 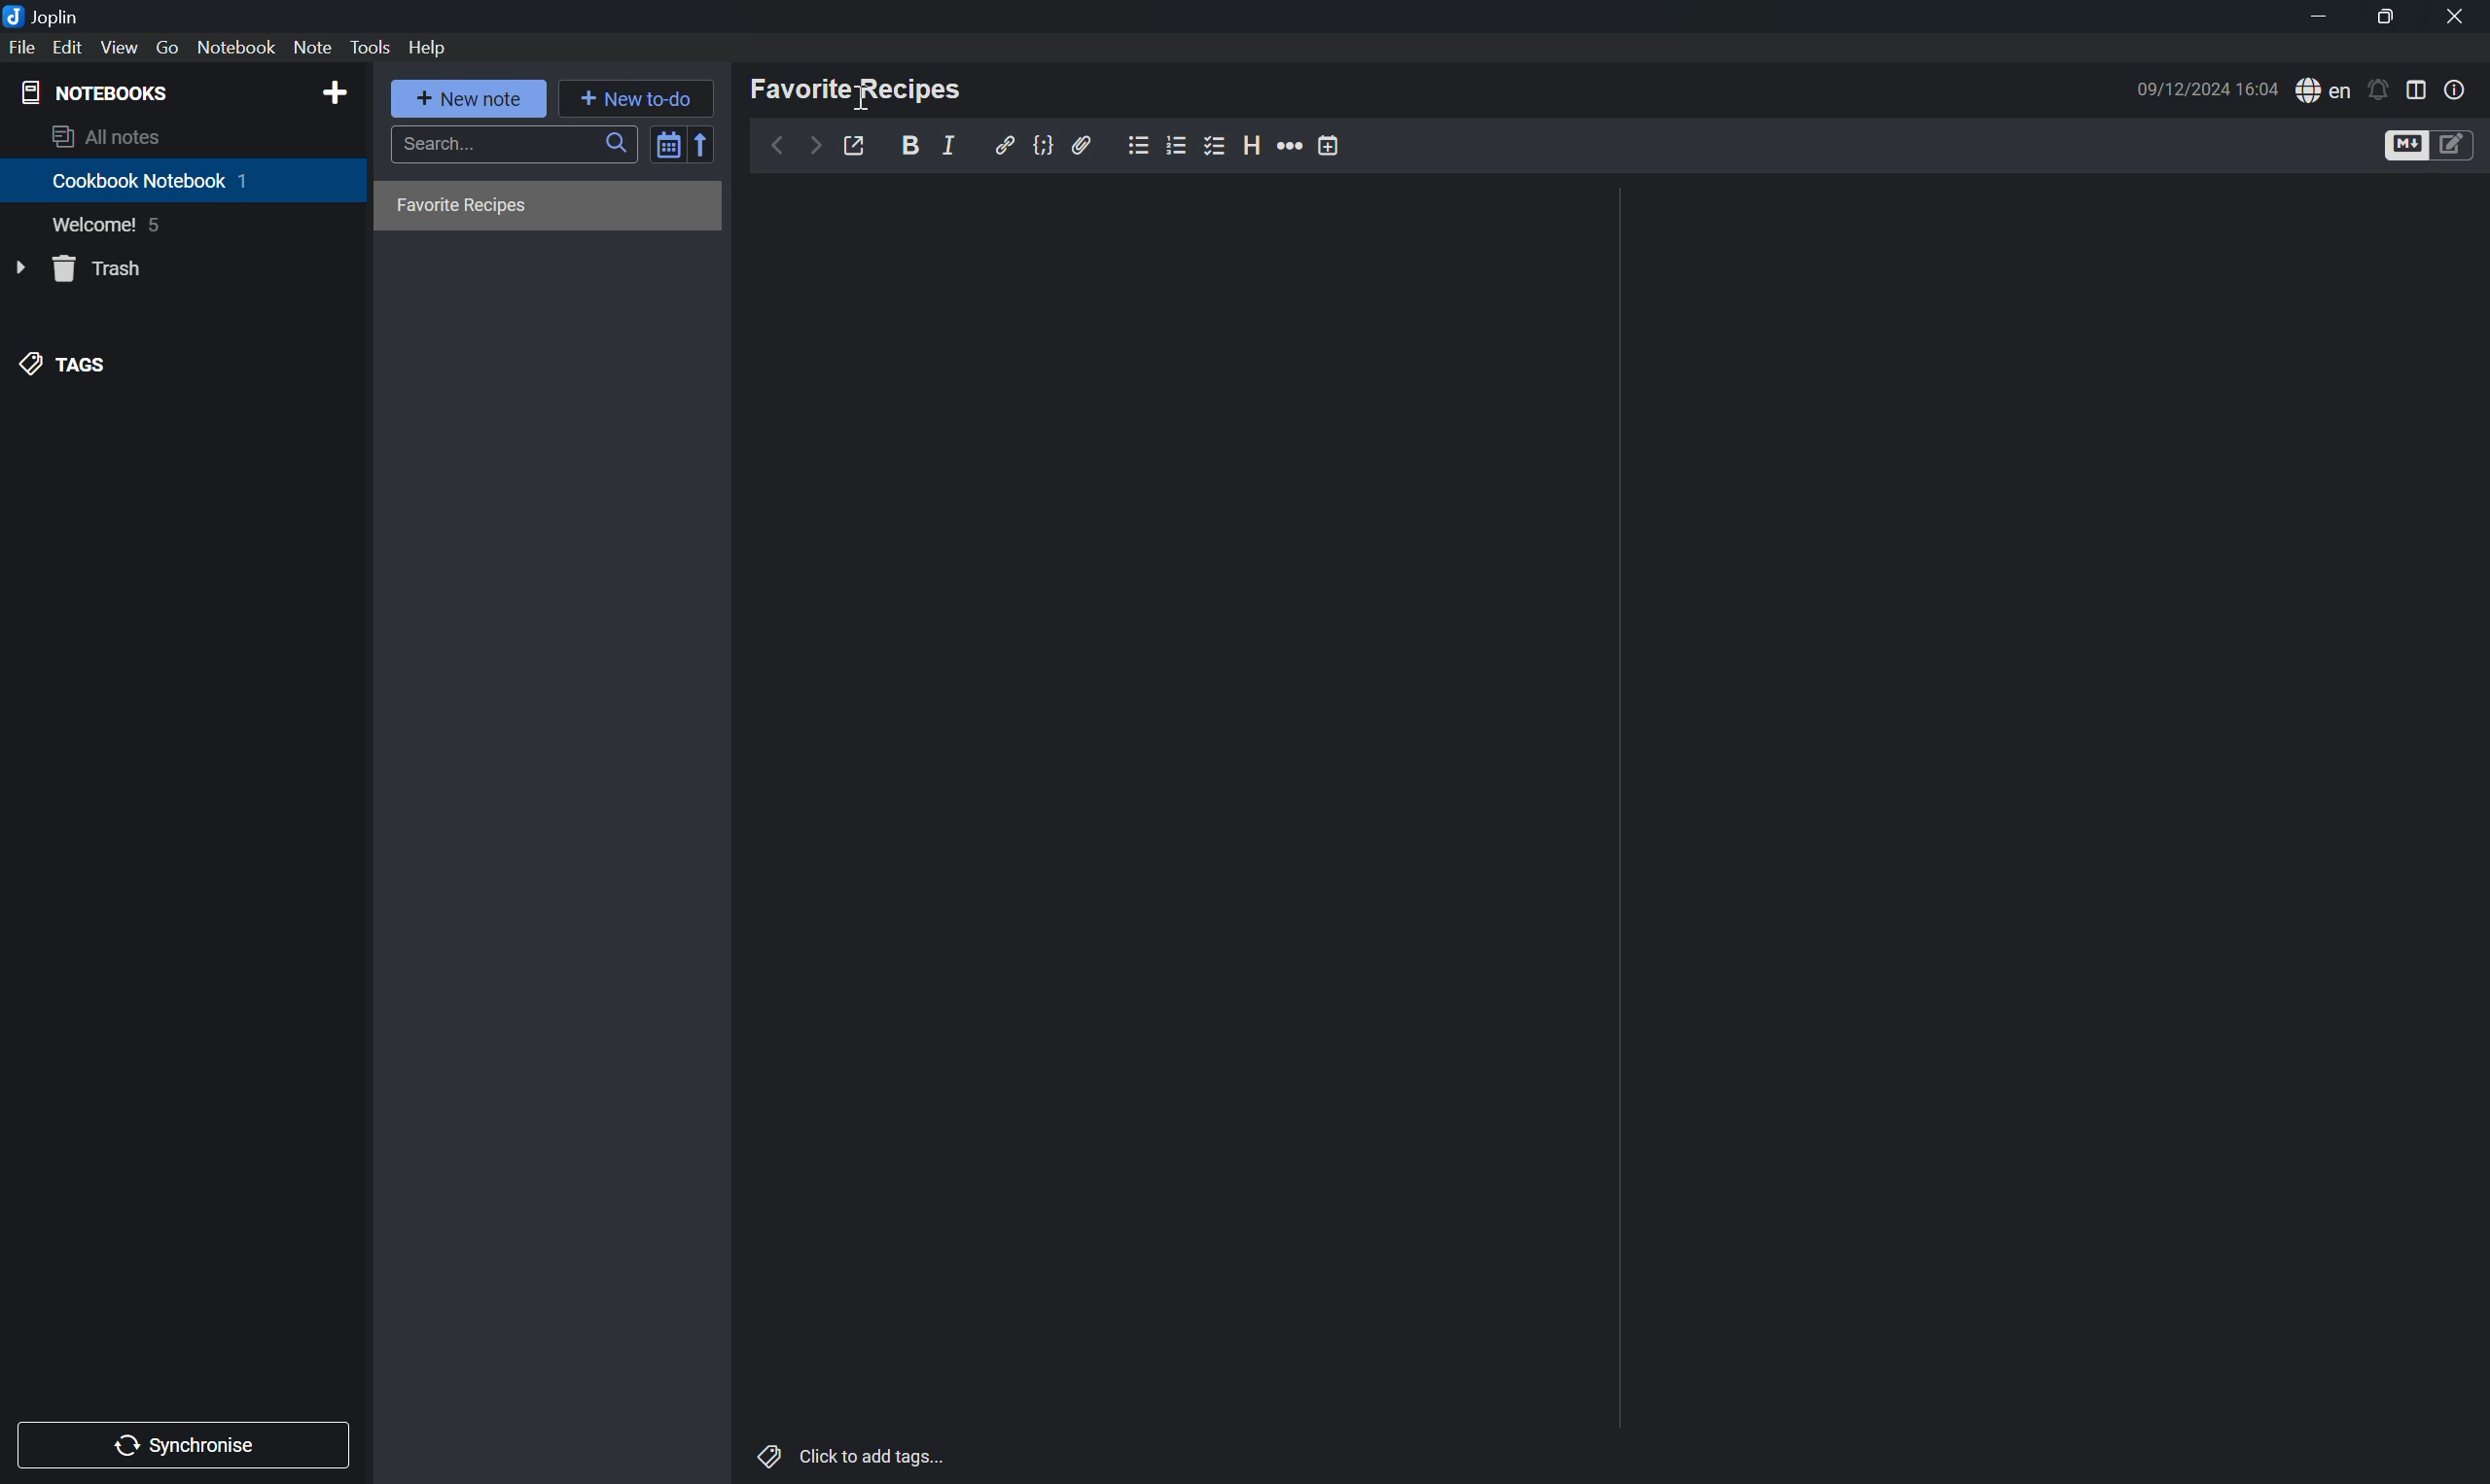 I want to click on close, so click(x=2454, y=13).